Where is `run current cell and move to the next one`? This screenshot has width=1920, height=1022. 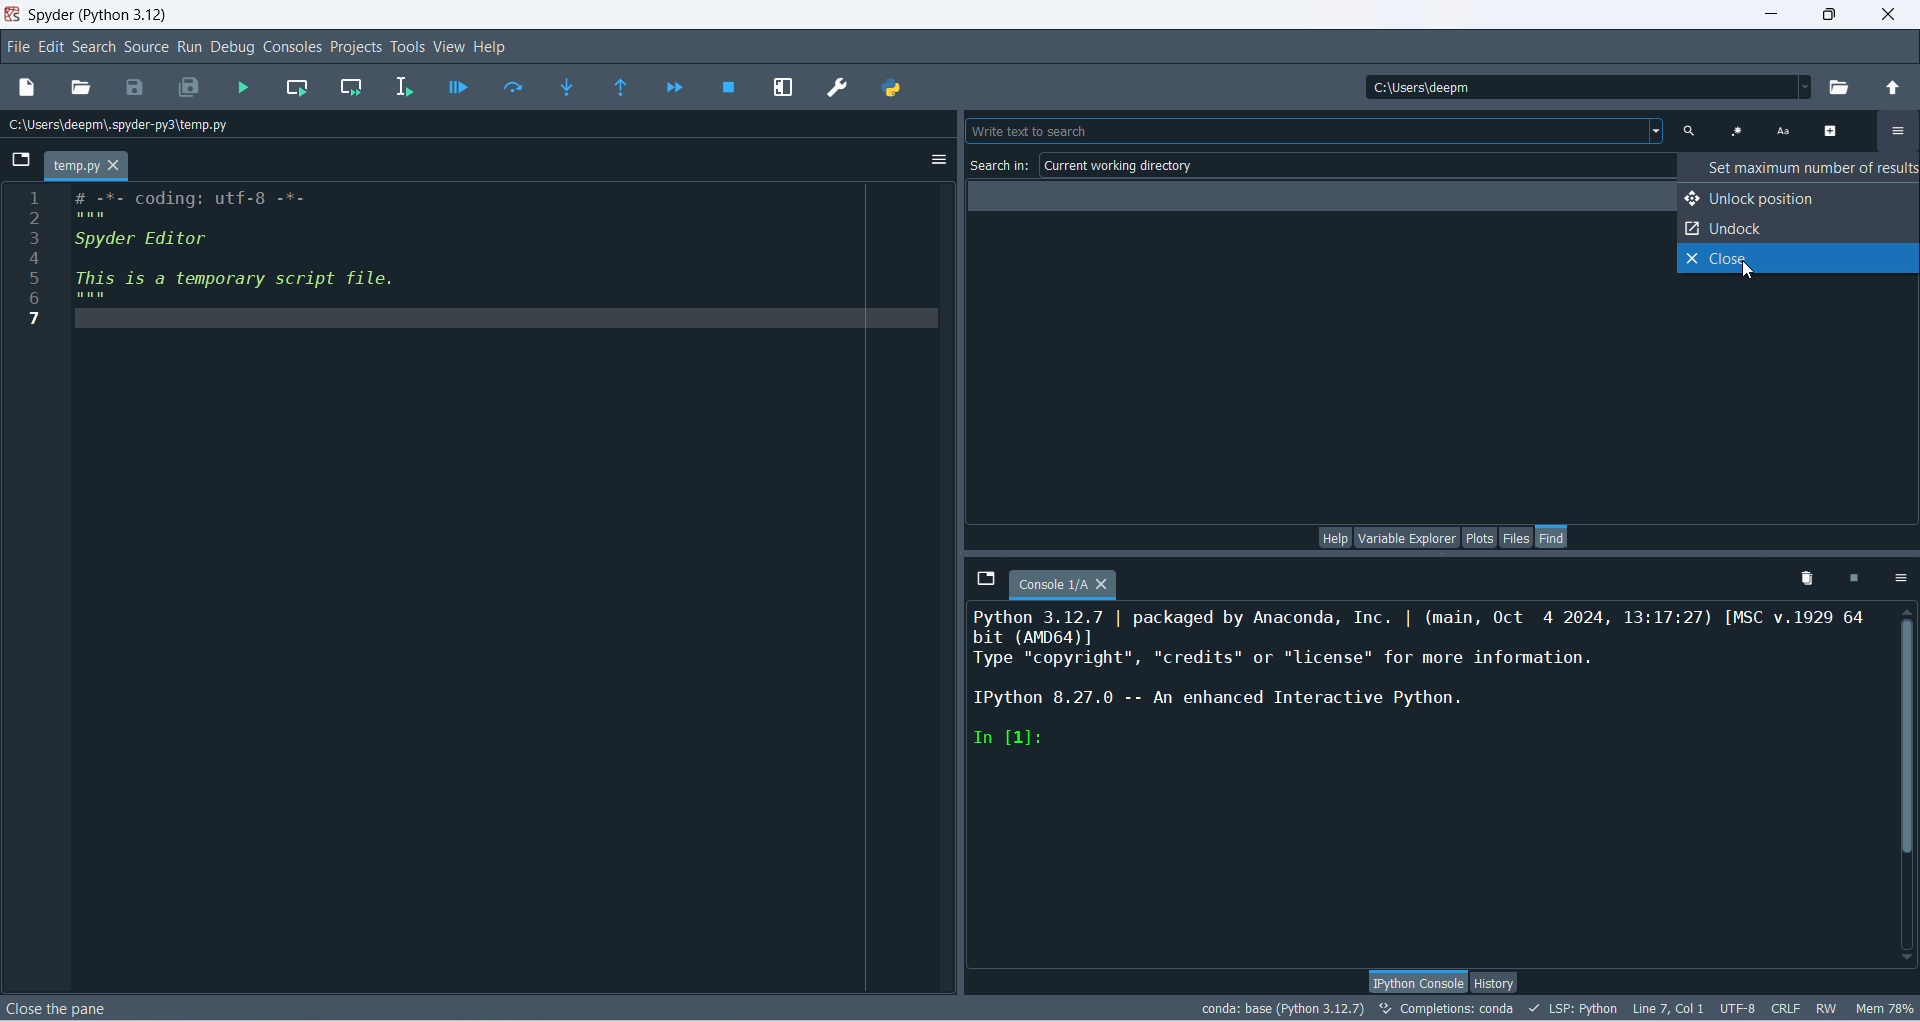 run current cell and move to the next one is located at coordinates (351, 86).